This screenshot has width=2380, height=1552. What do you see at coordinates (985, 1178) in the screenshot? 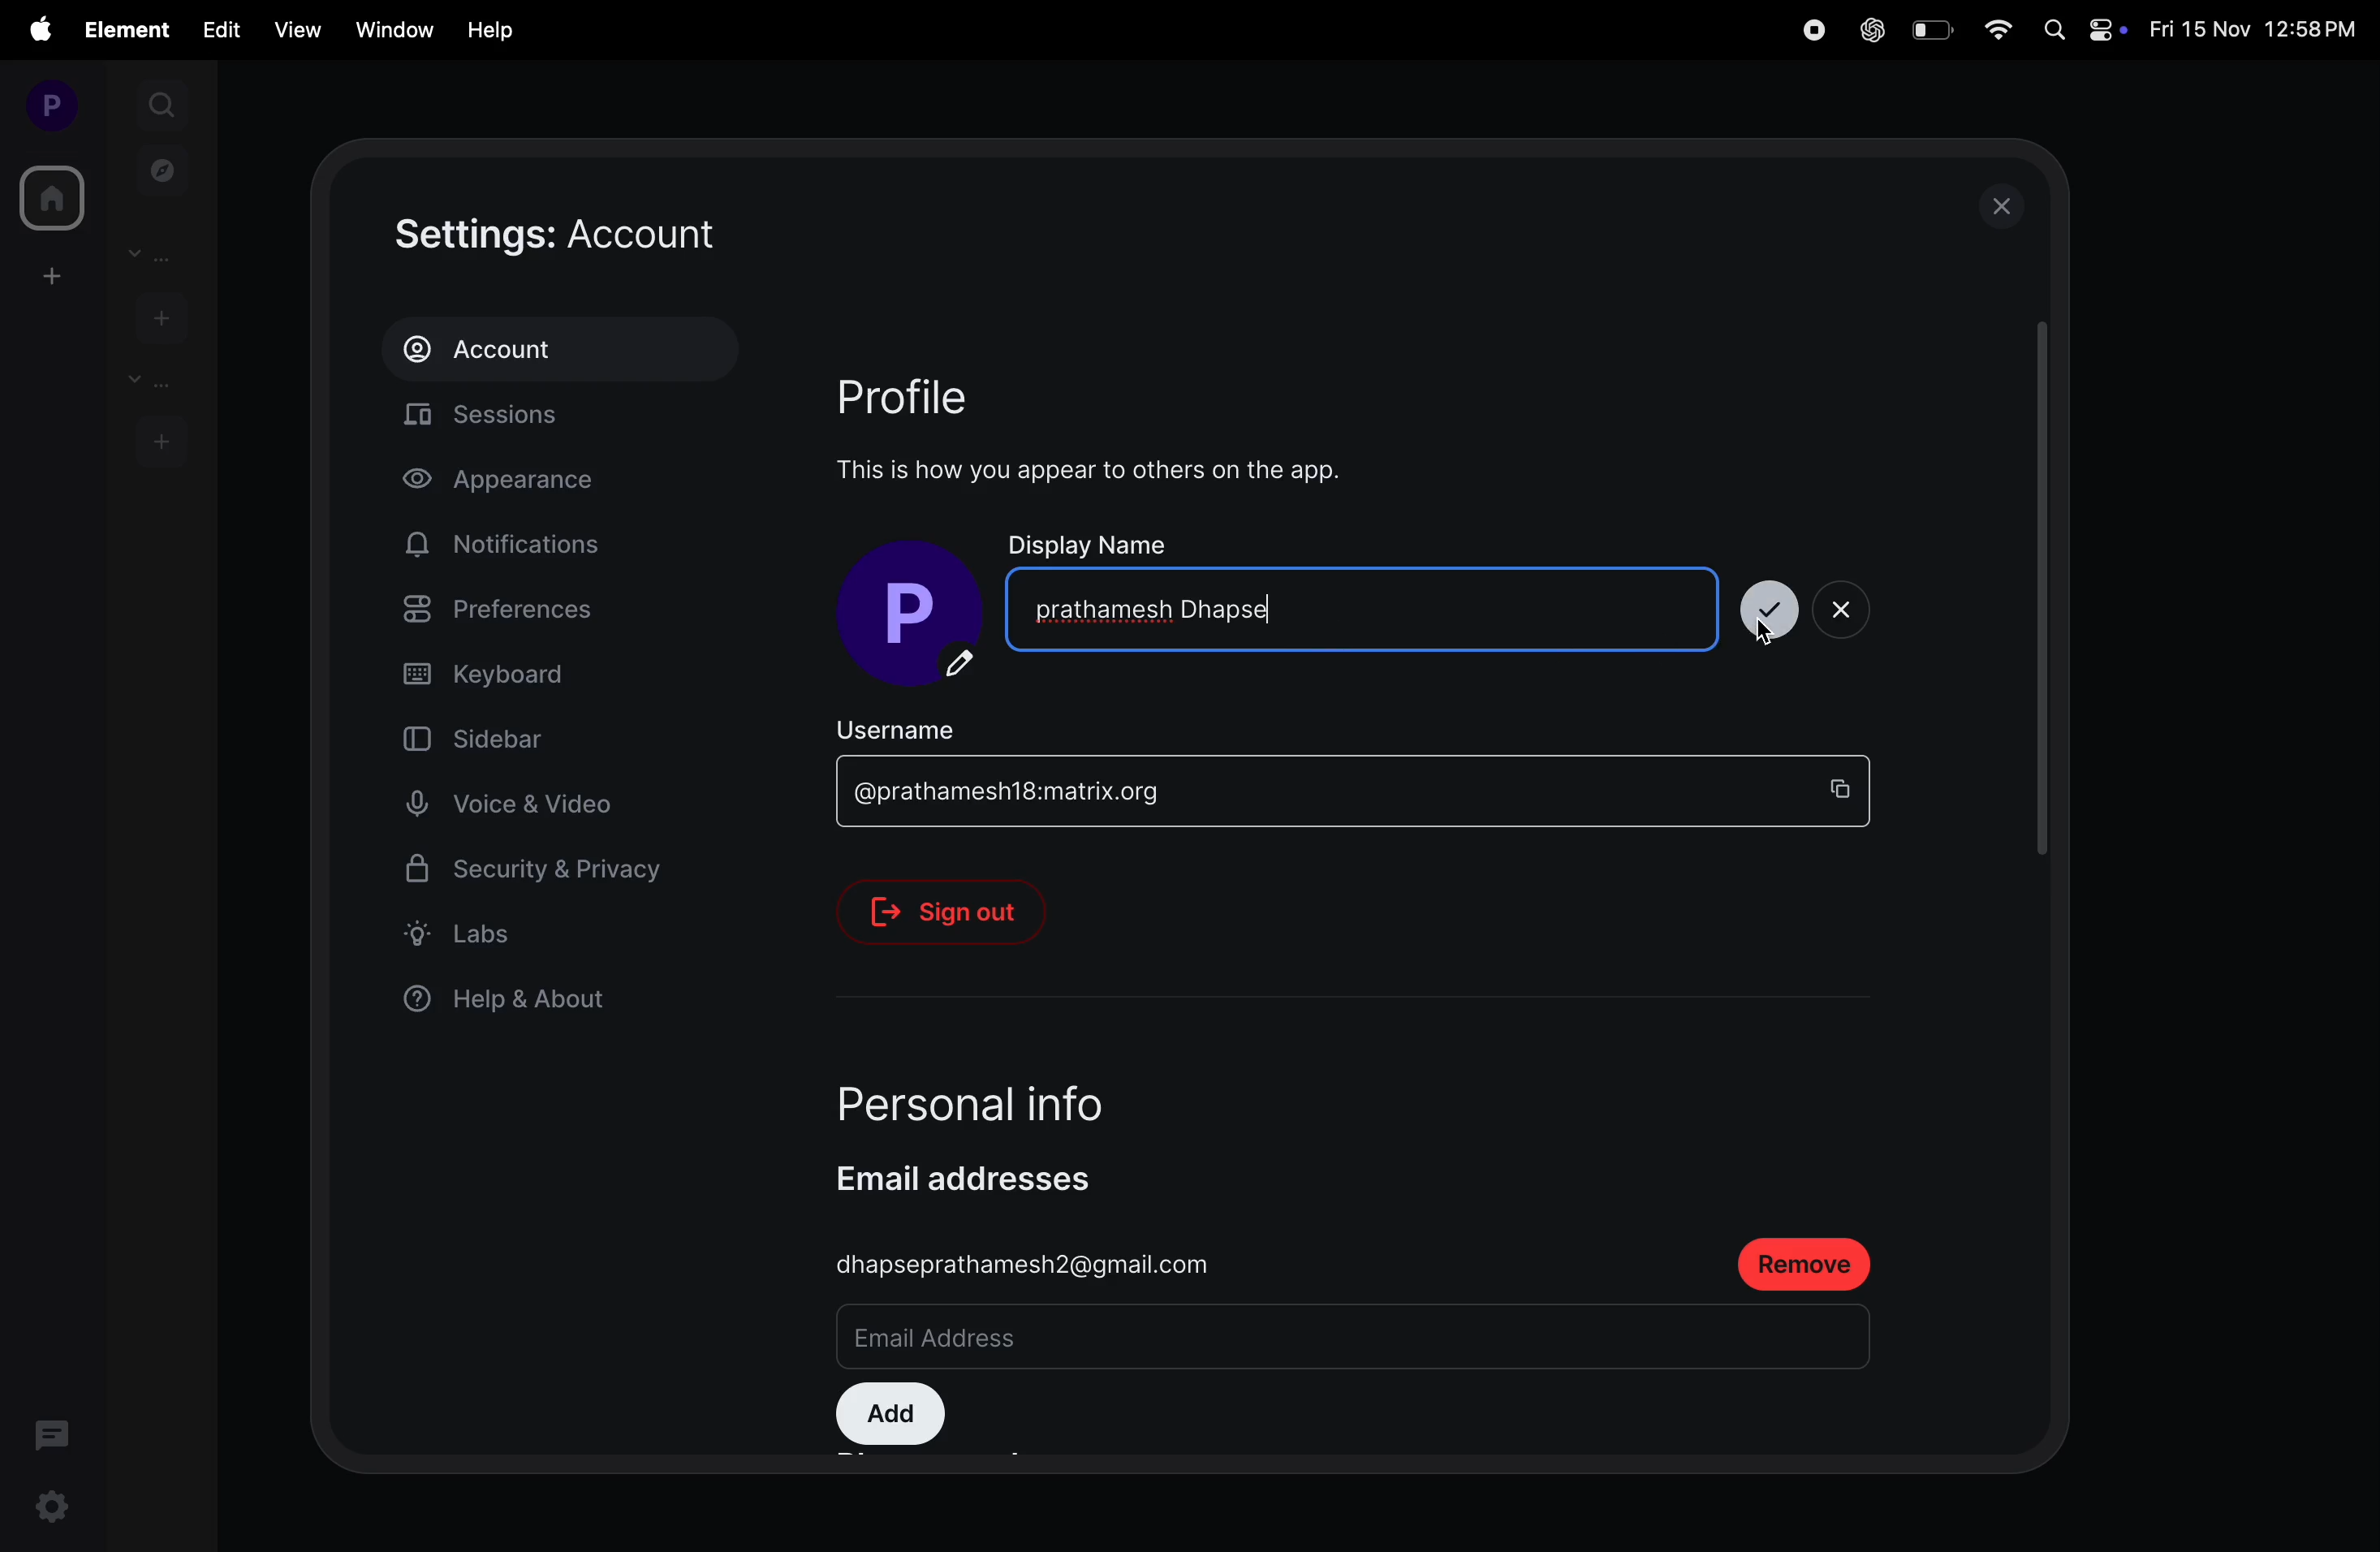
I see `email addresses` at bounding box center [985, 1178].